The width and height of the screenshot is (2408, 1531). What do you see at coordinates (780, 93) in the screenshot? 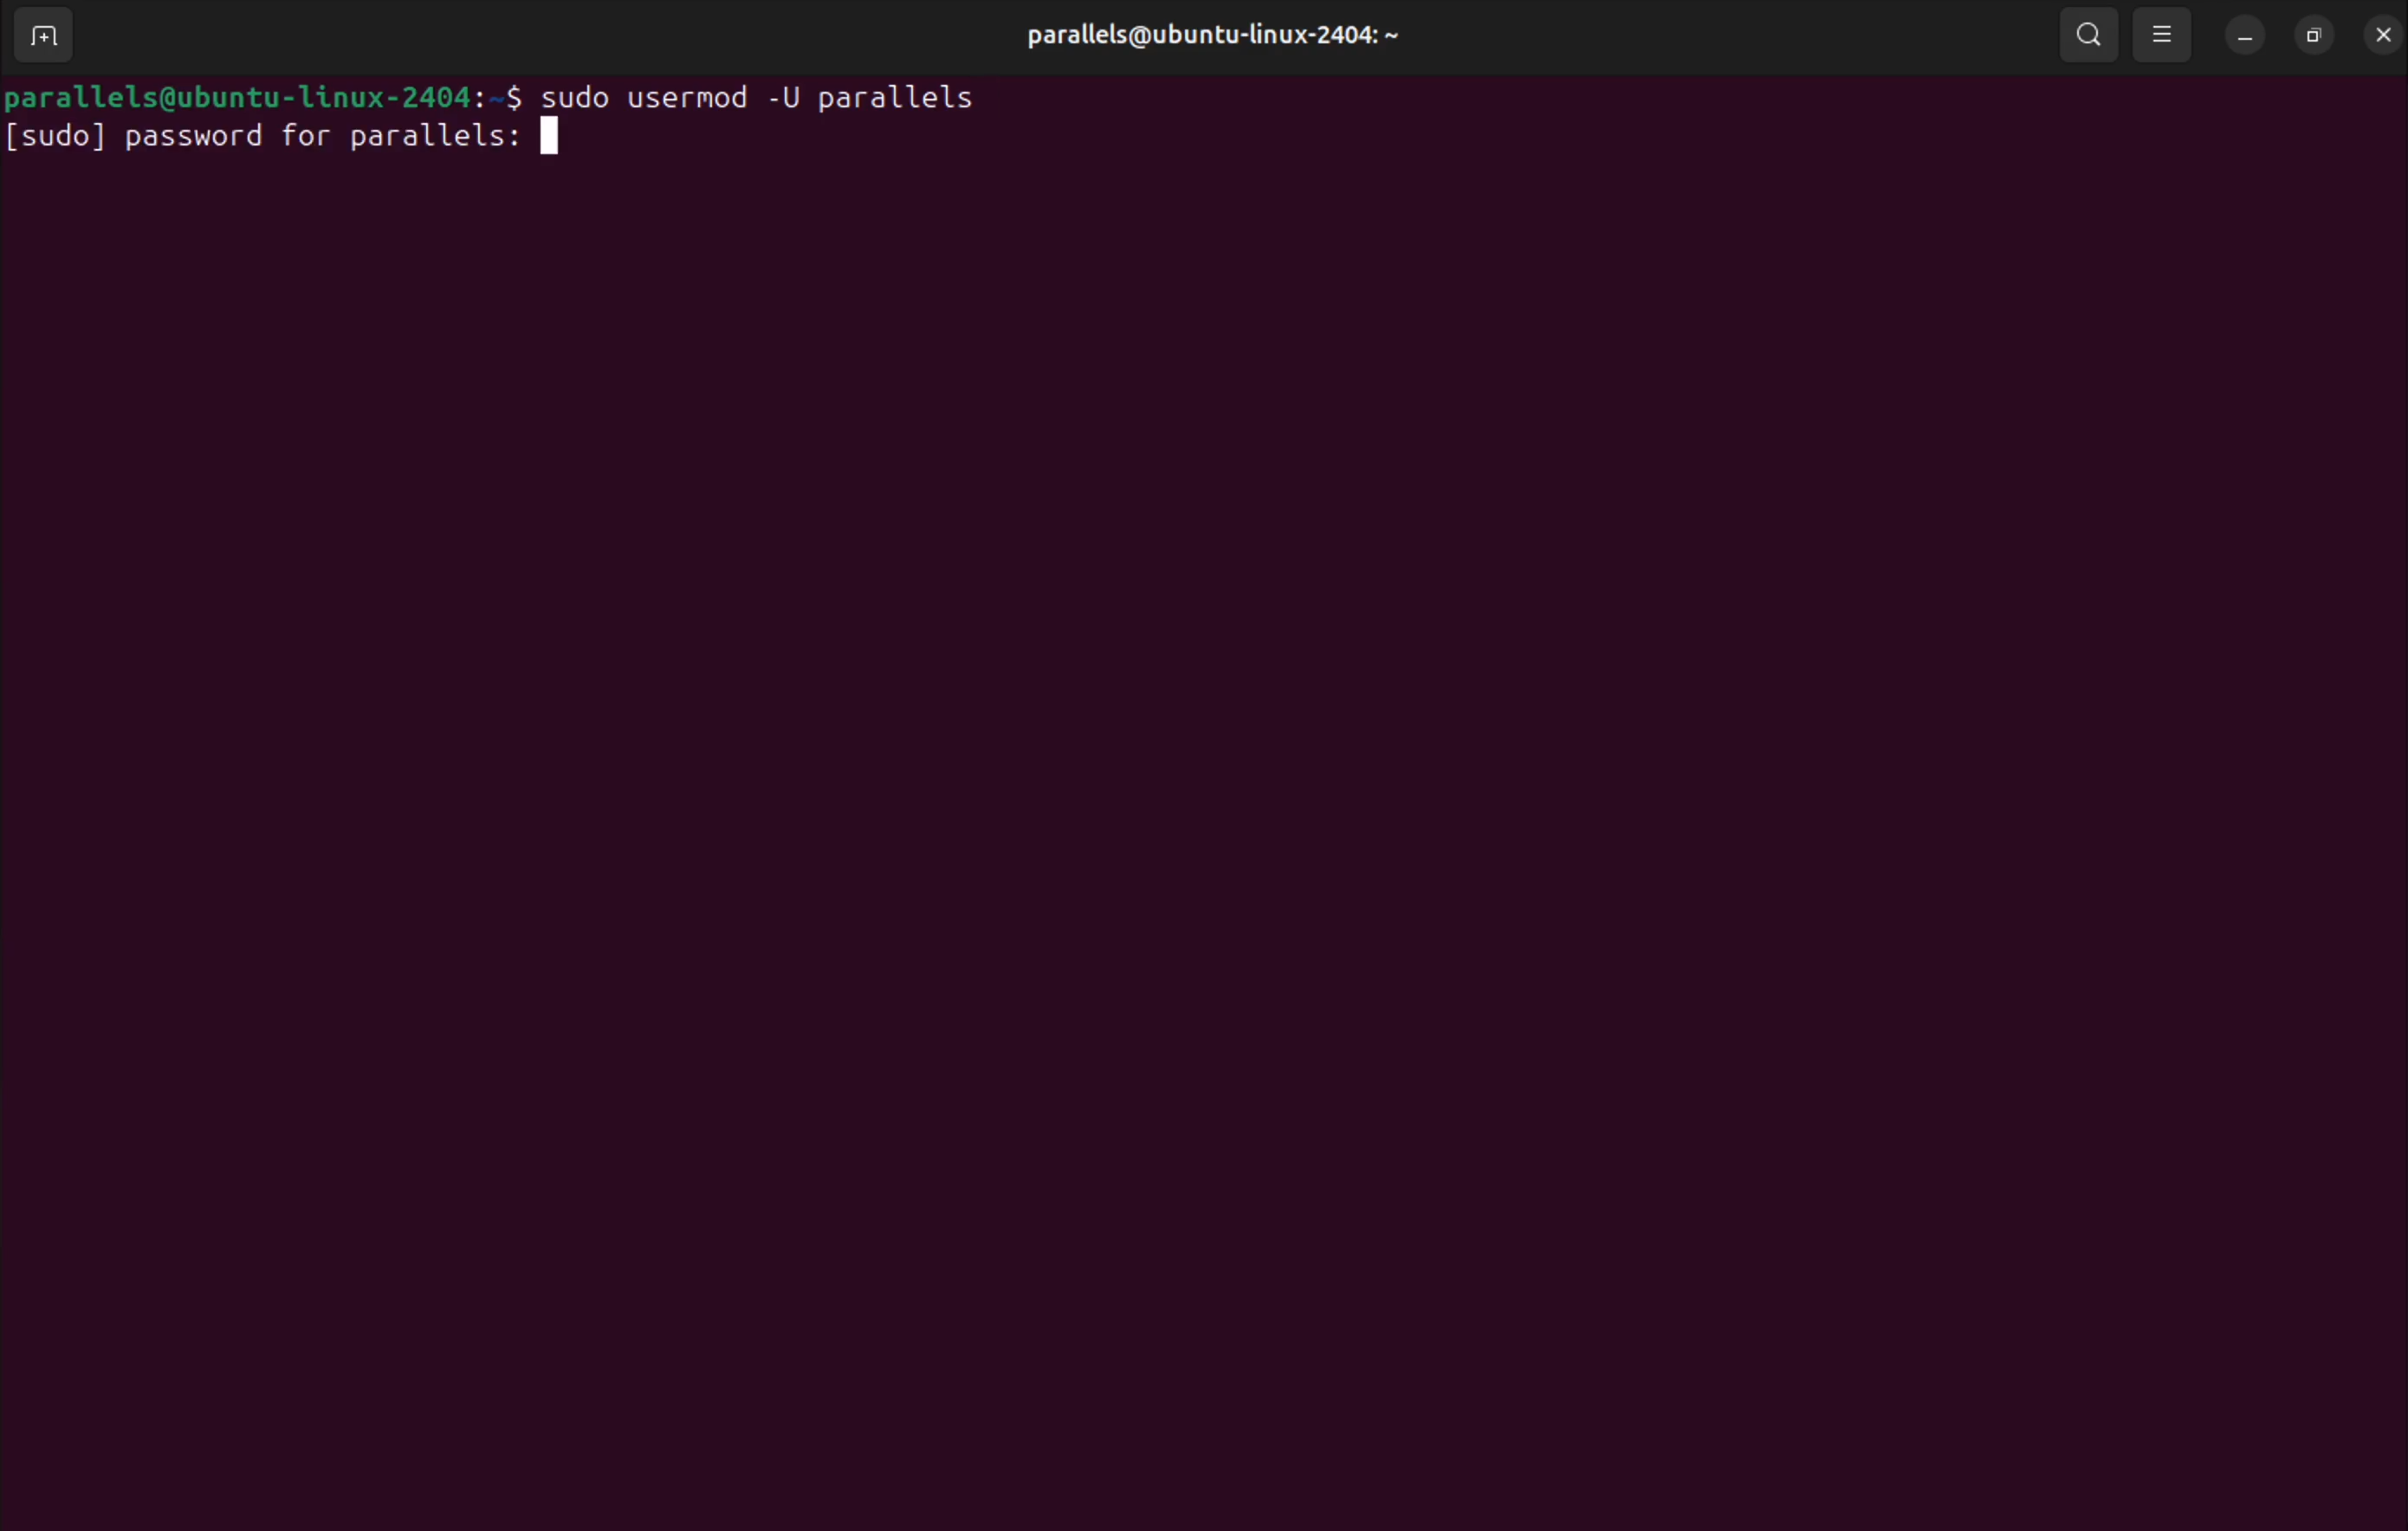
I see `sudo usermod  -U username` at bounding box center [780, 93].